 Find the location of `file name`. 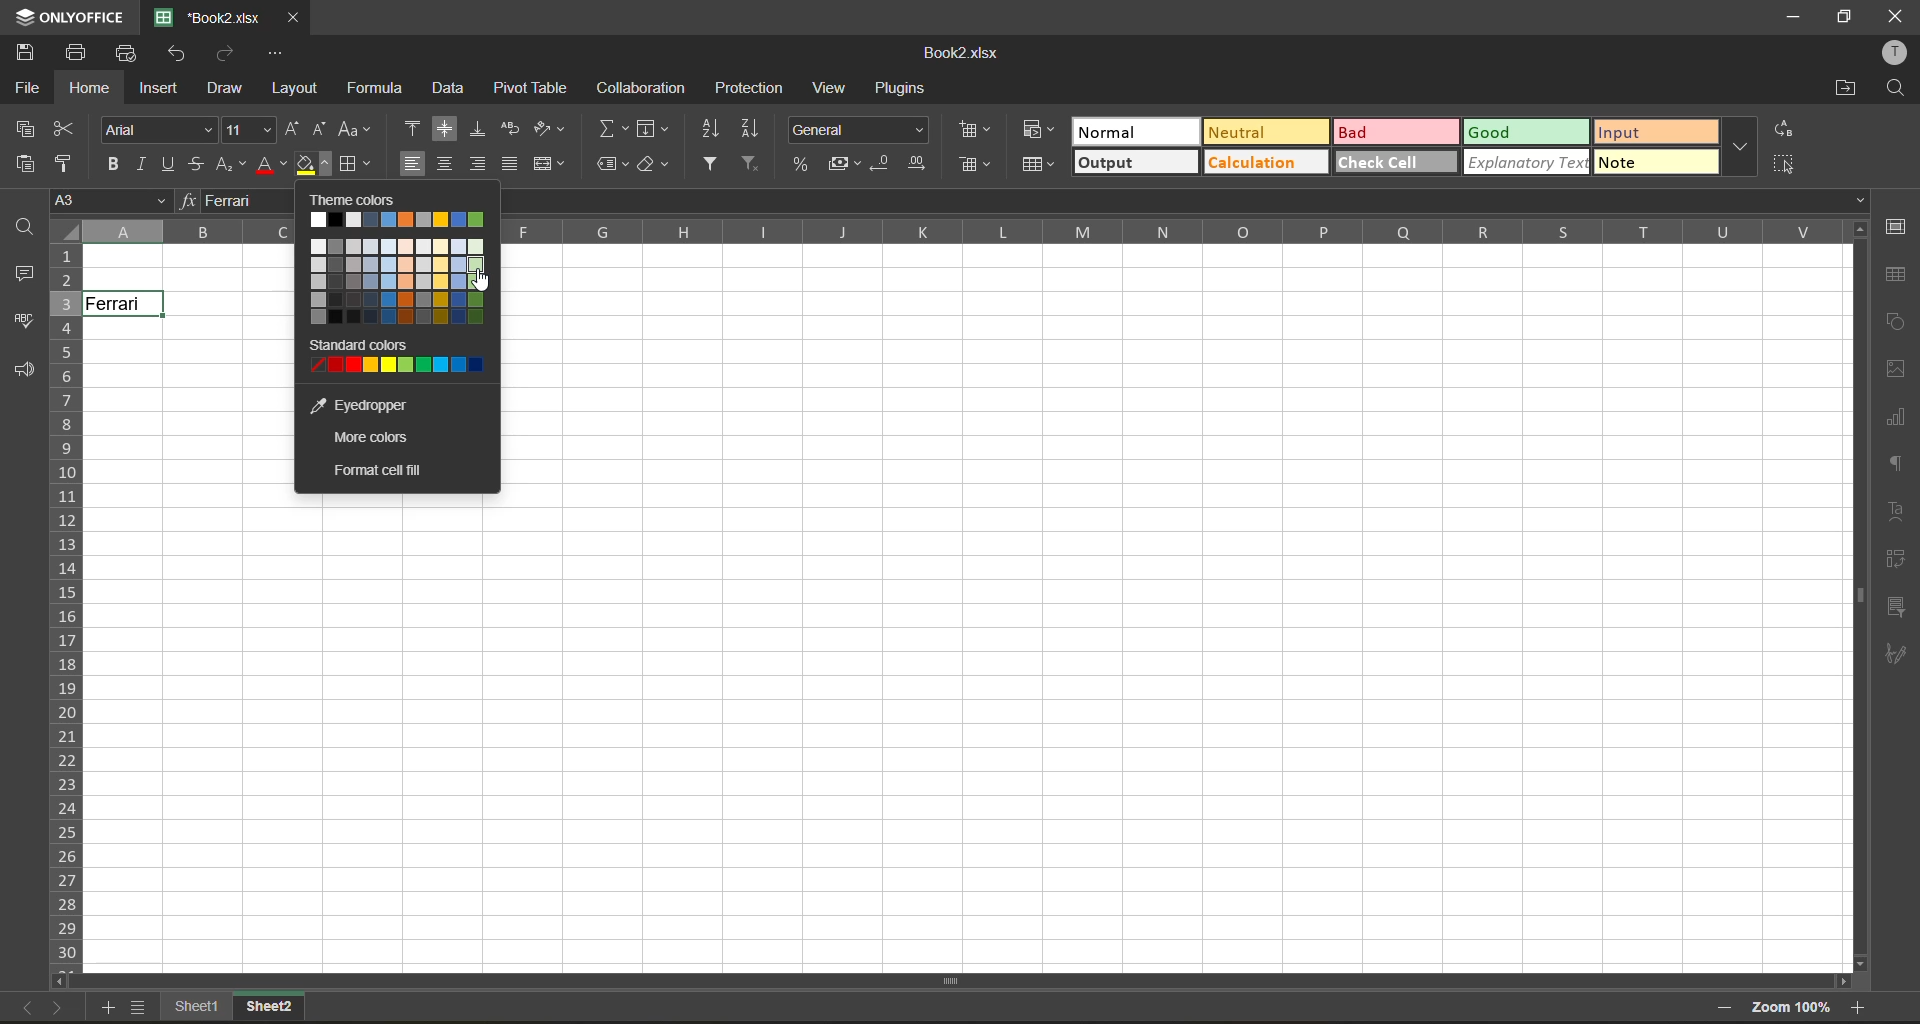

file name is located at coordinates (960, 50).